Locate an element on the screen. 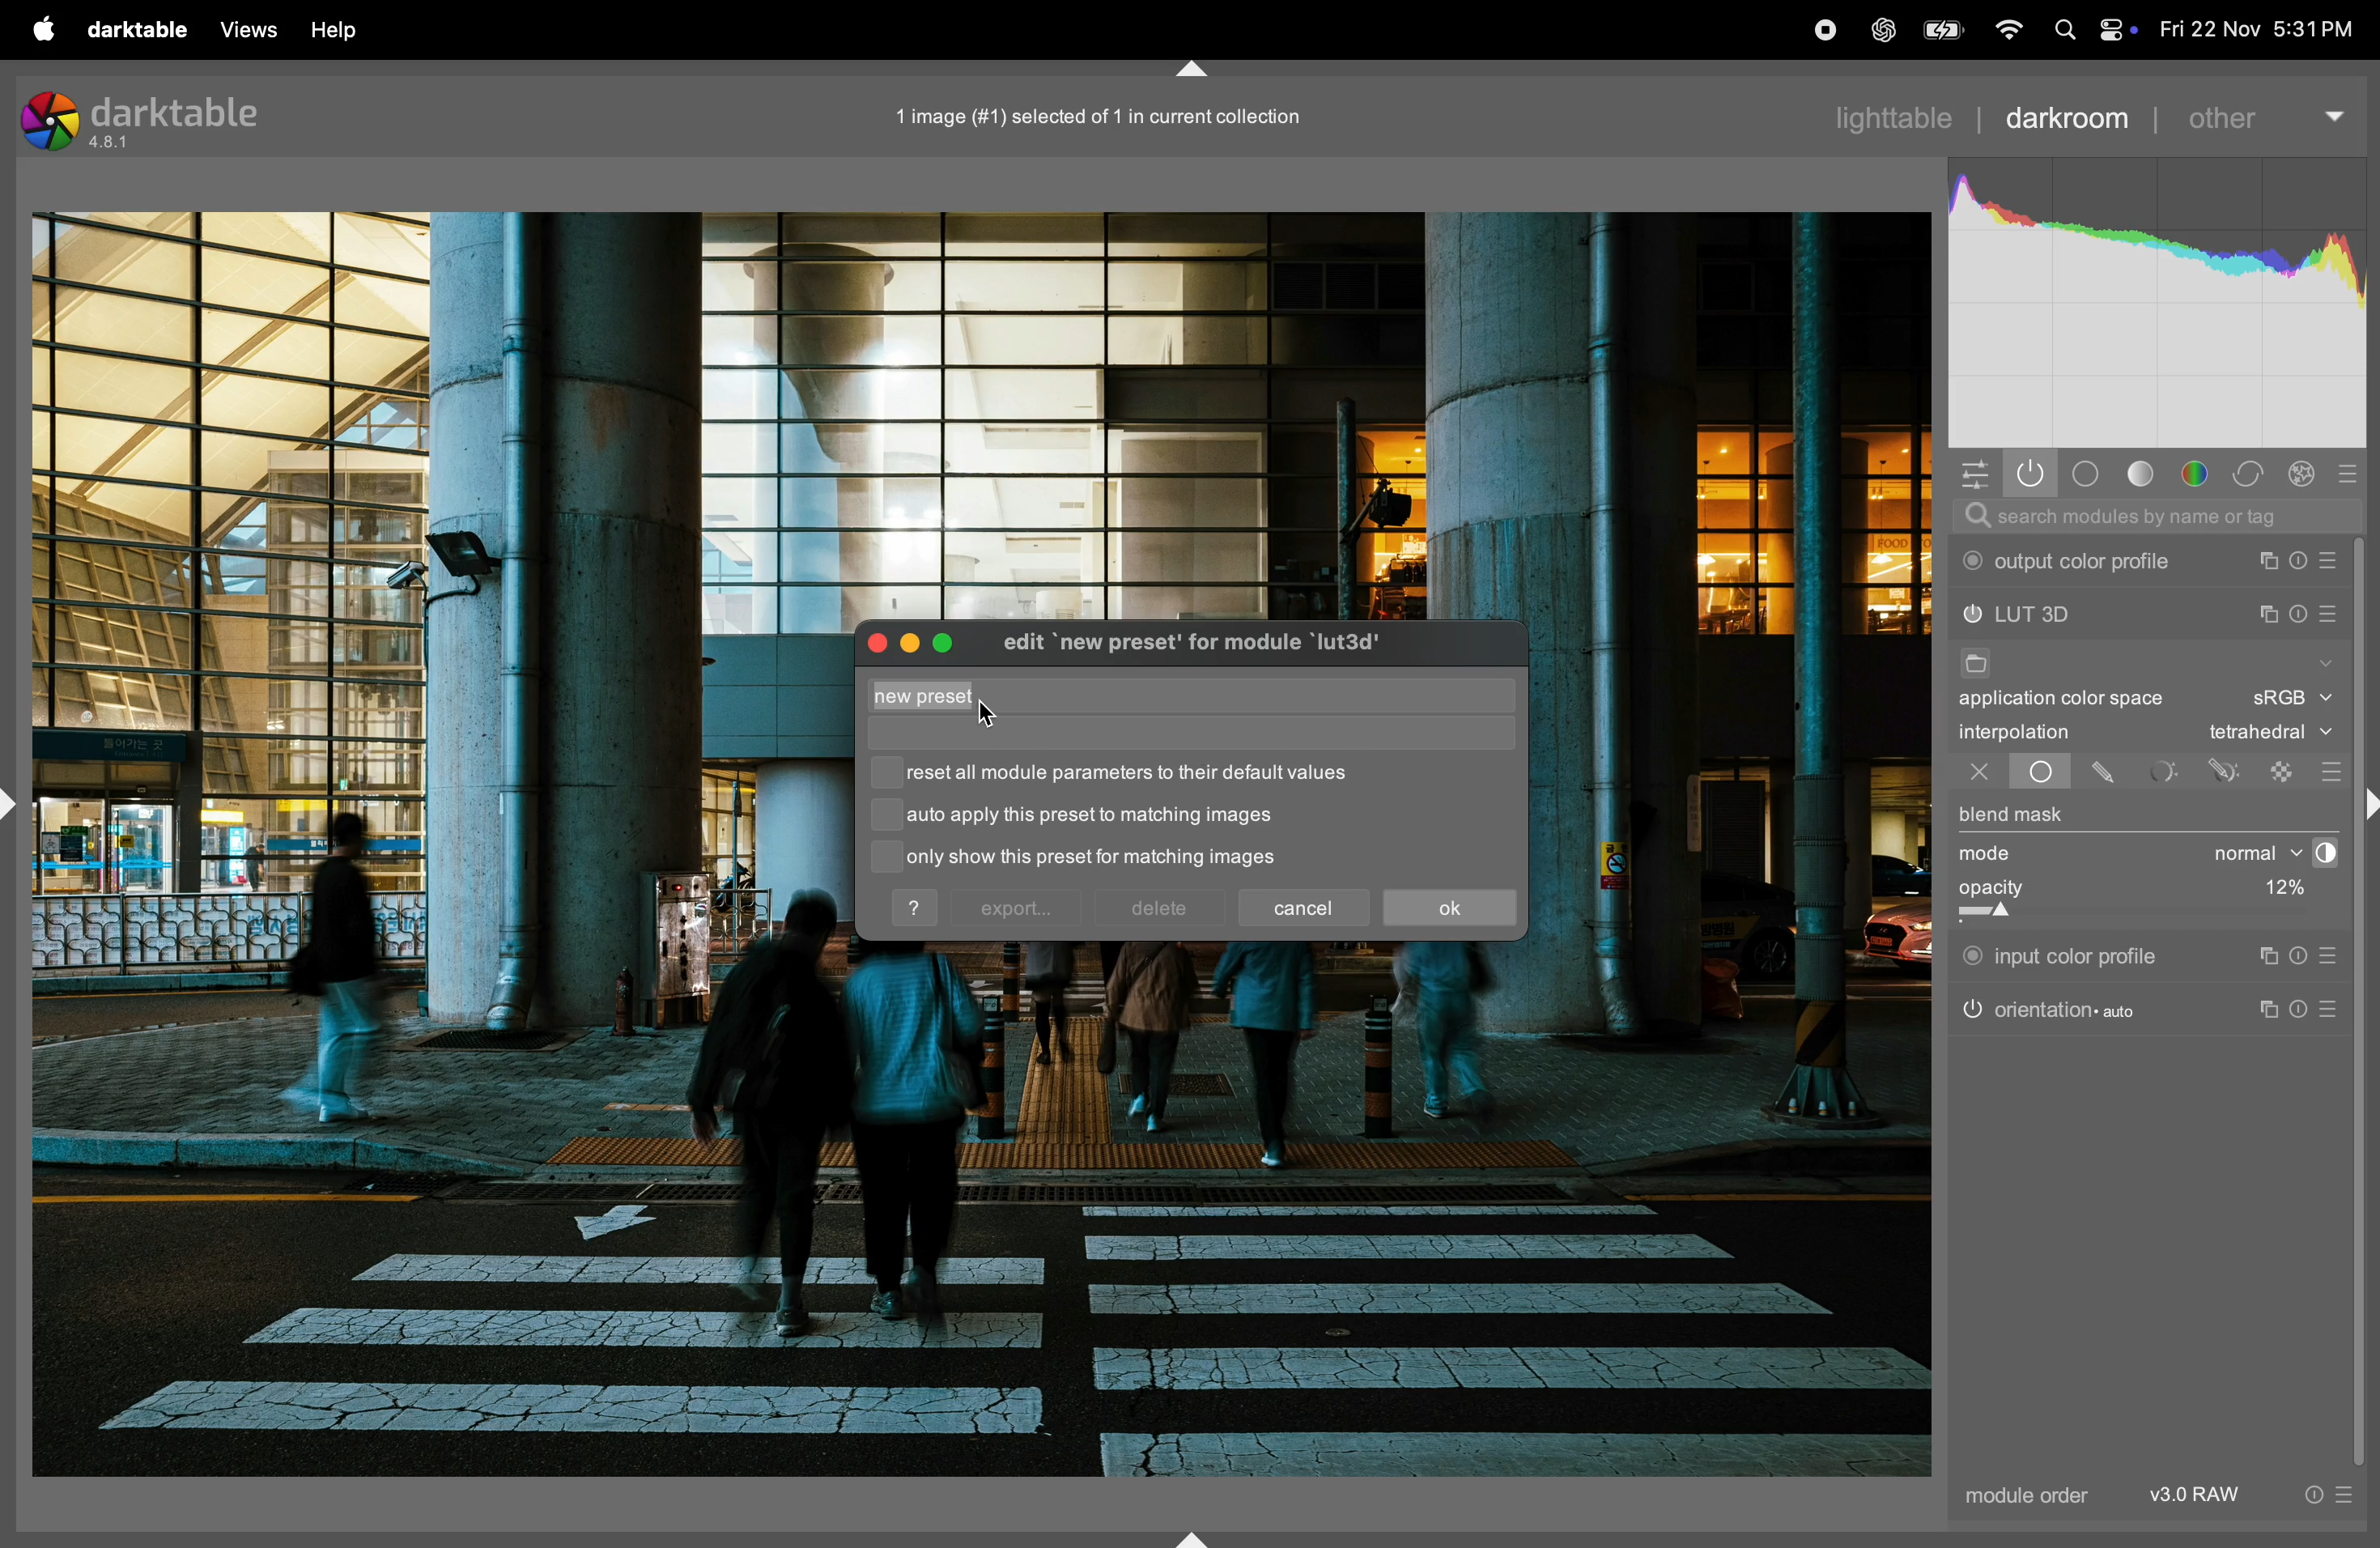 Image resolution: width=2380 pixels, height=1548 pixels. uniformly is located at coordinates (2022, 772).